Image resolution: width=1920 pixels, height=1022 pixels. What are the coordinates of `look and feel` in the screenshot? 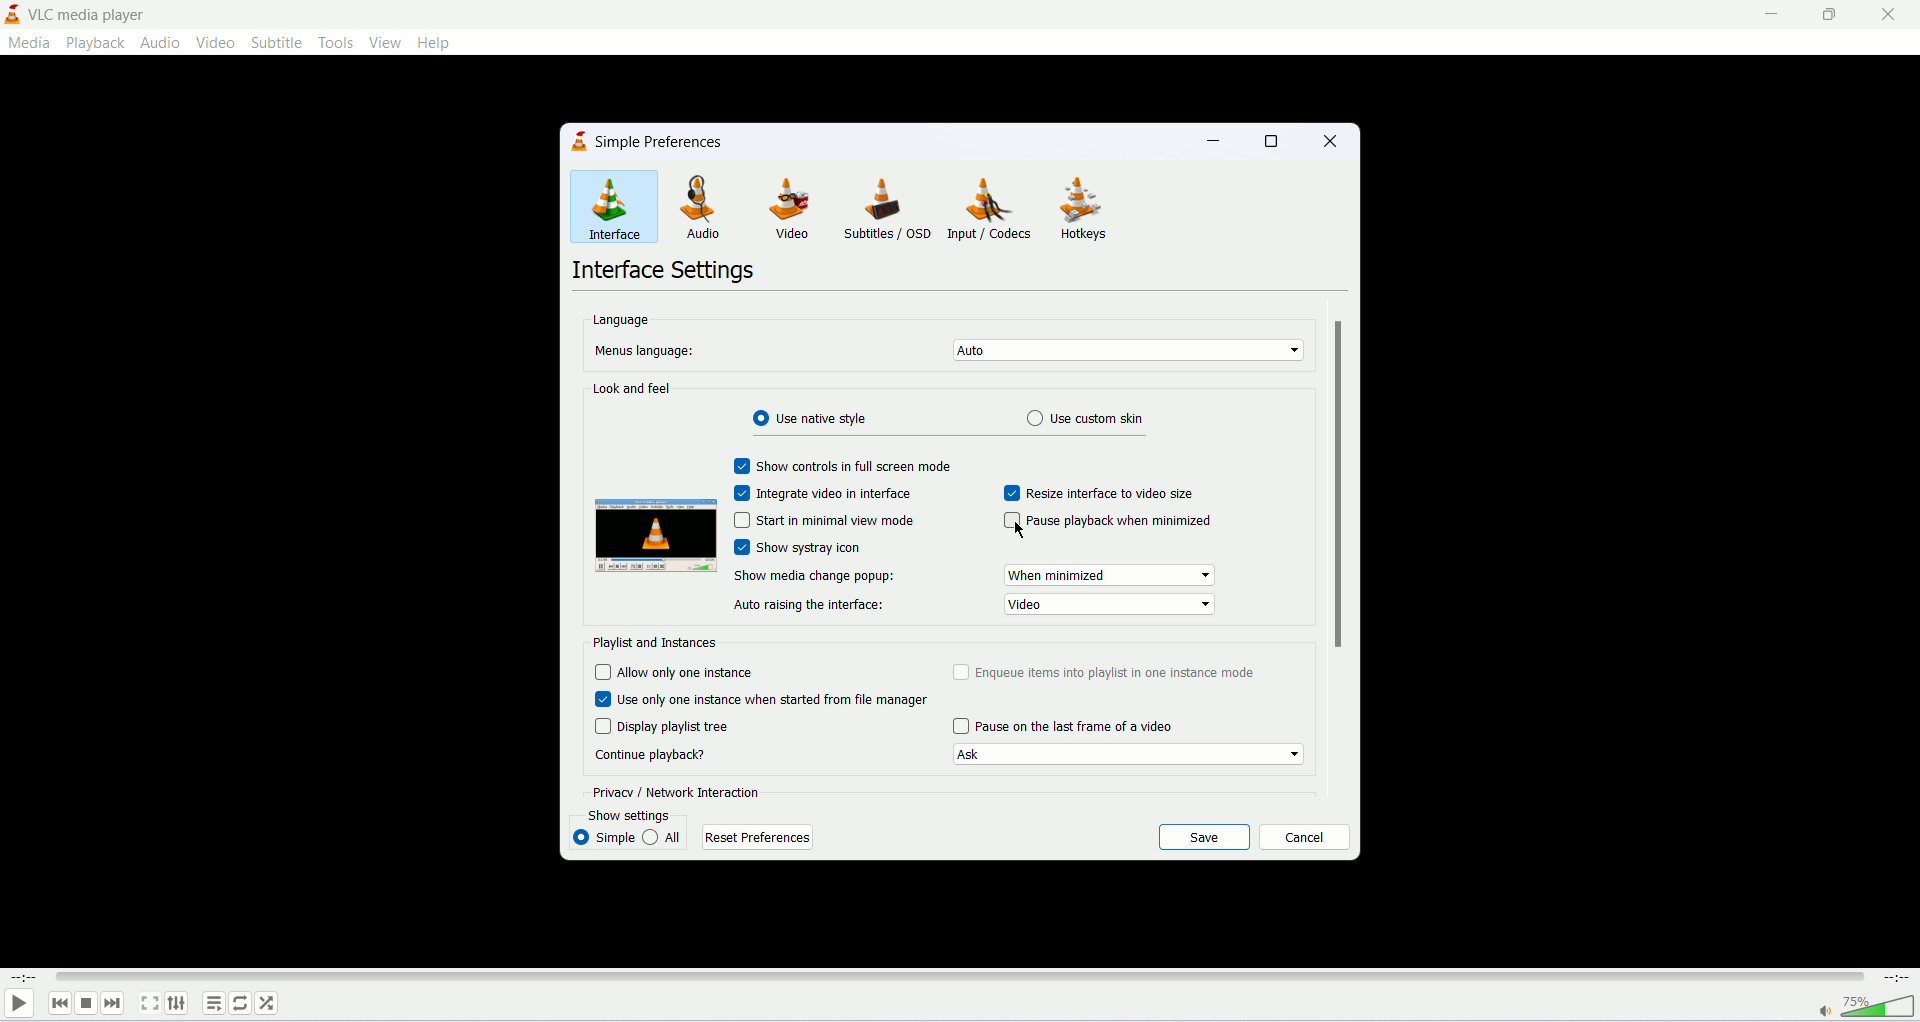 It's located at (629, 390).